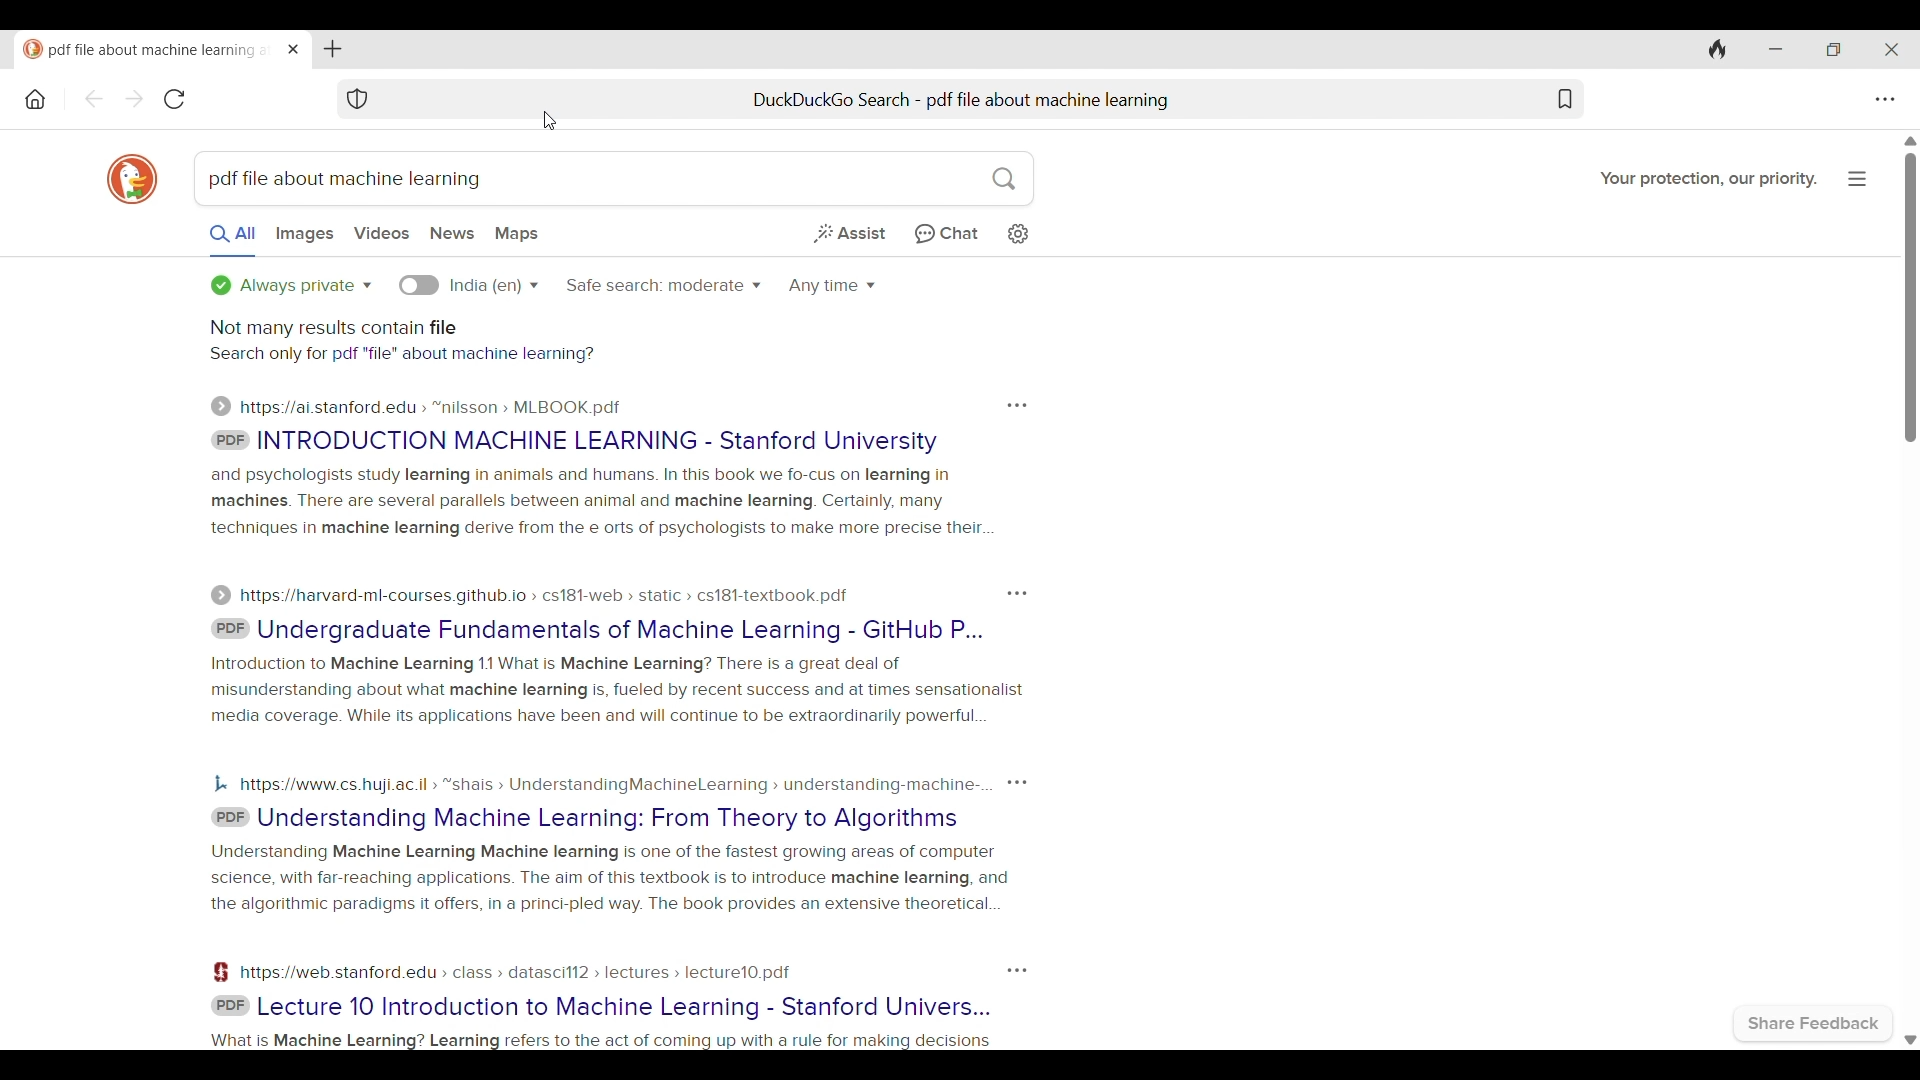 The height and width of the screenshot is (1080, 1920). I want to click on https://www.cs.huji.ac.il » “shais >» UnderstandingMachineLearning » understanding-machine-..., so click(616, 785).